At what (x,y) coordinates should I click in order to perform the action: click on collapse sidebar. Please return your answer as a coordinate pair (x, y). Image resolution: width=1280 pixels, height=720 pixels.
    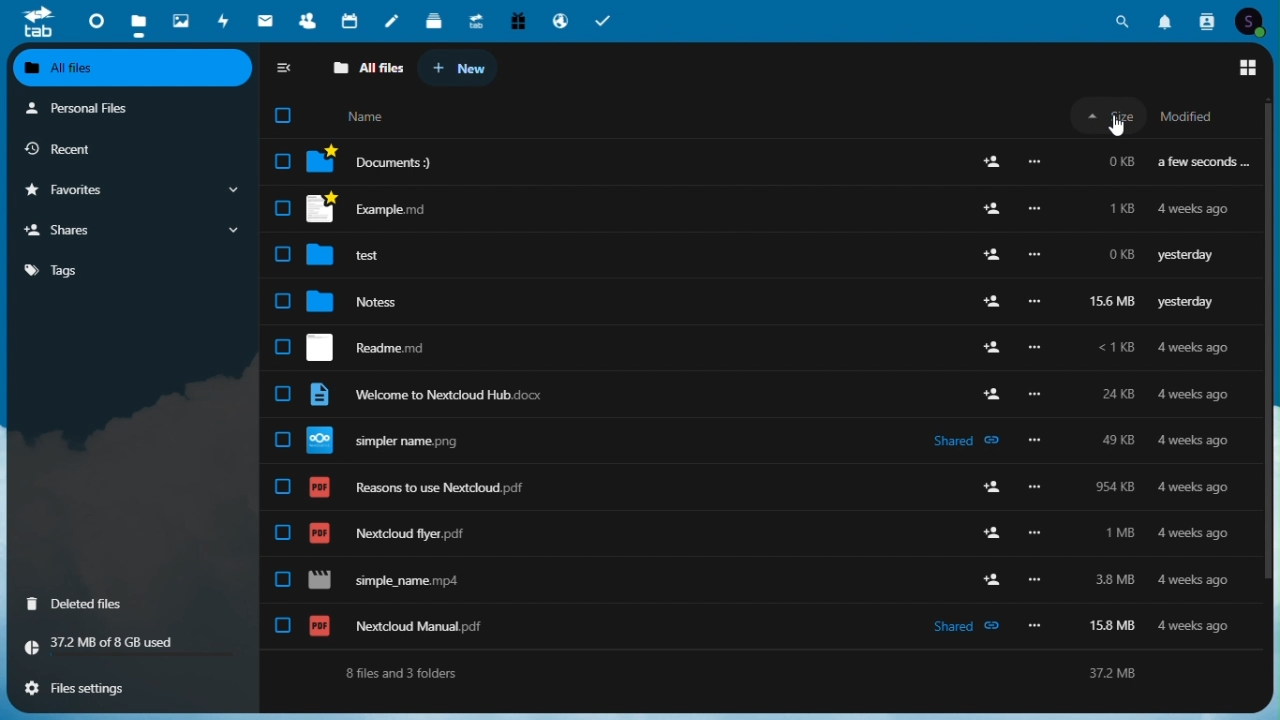
    Looking at the image, I should click on (286, 67).